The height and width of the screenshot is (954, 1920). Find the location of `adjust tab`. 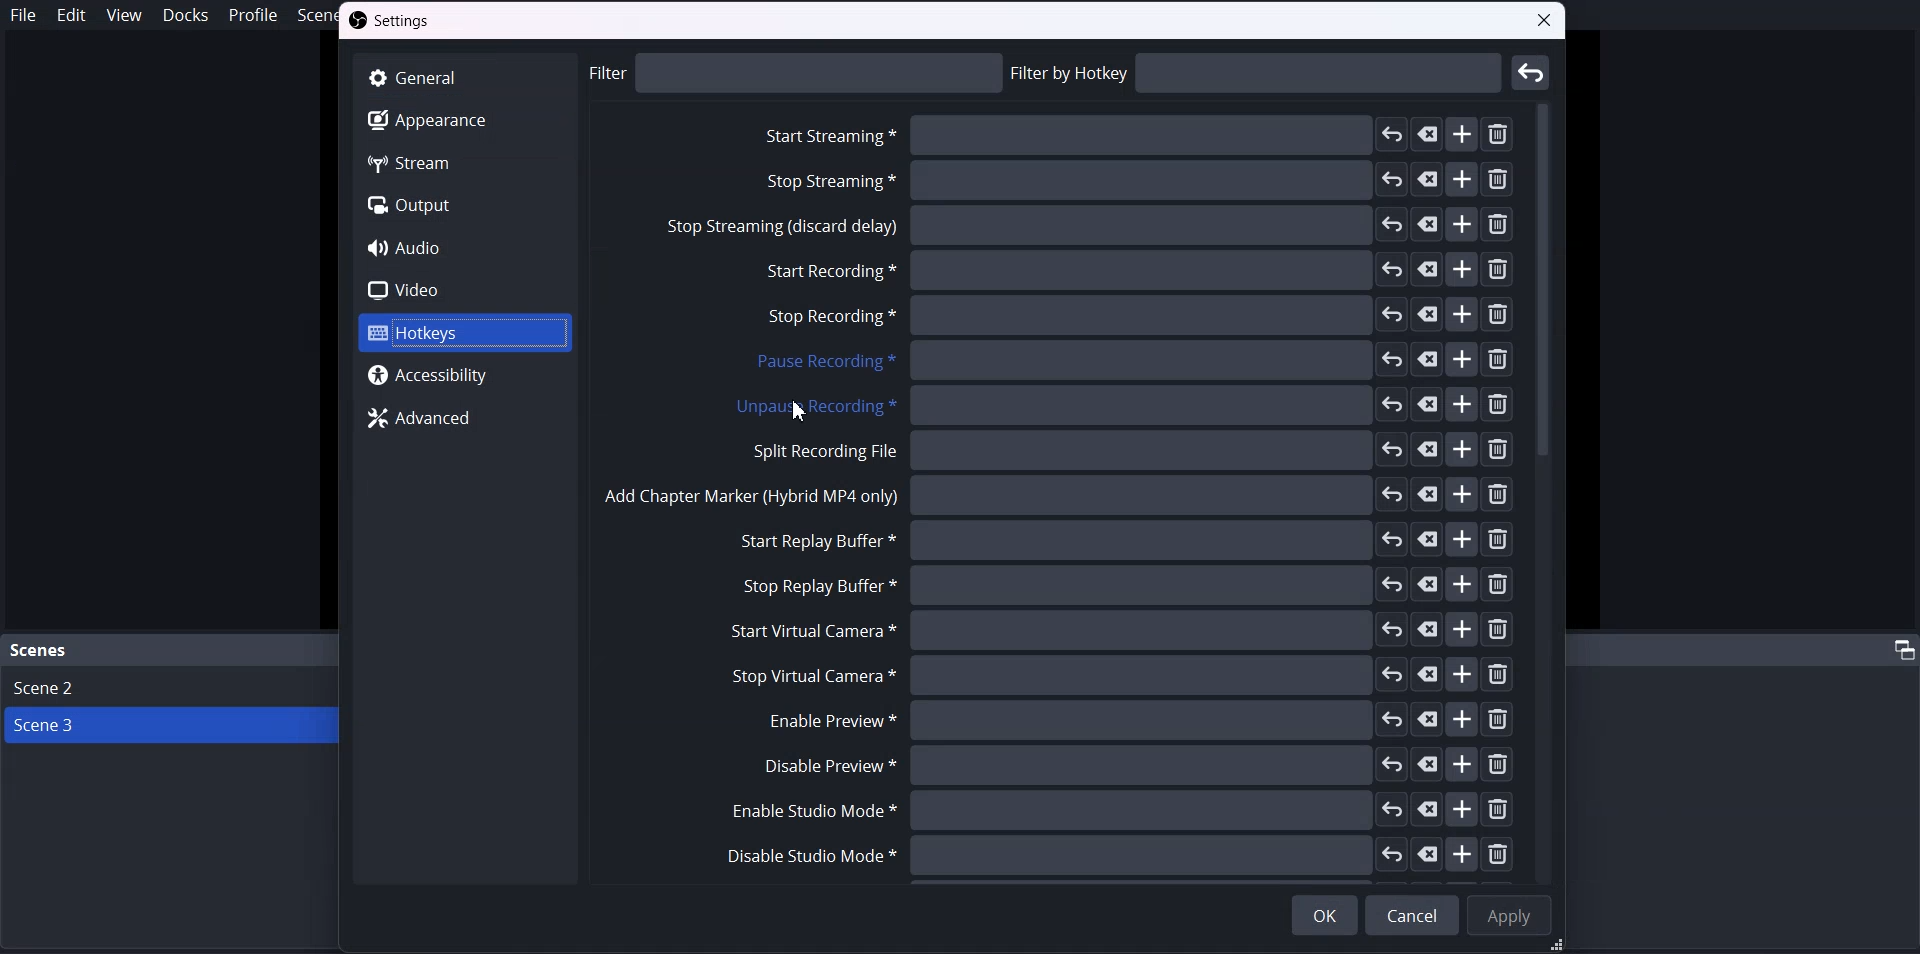

adjust tab is located at coordinates (1901, 649).